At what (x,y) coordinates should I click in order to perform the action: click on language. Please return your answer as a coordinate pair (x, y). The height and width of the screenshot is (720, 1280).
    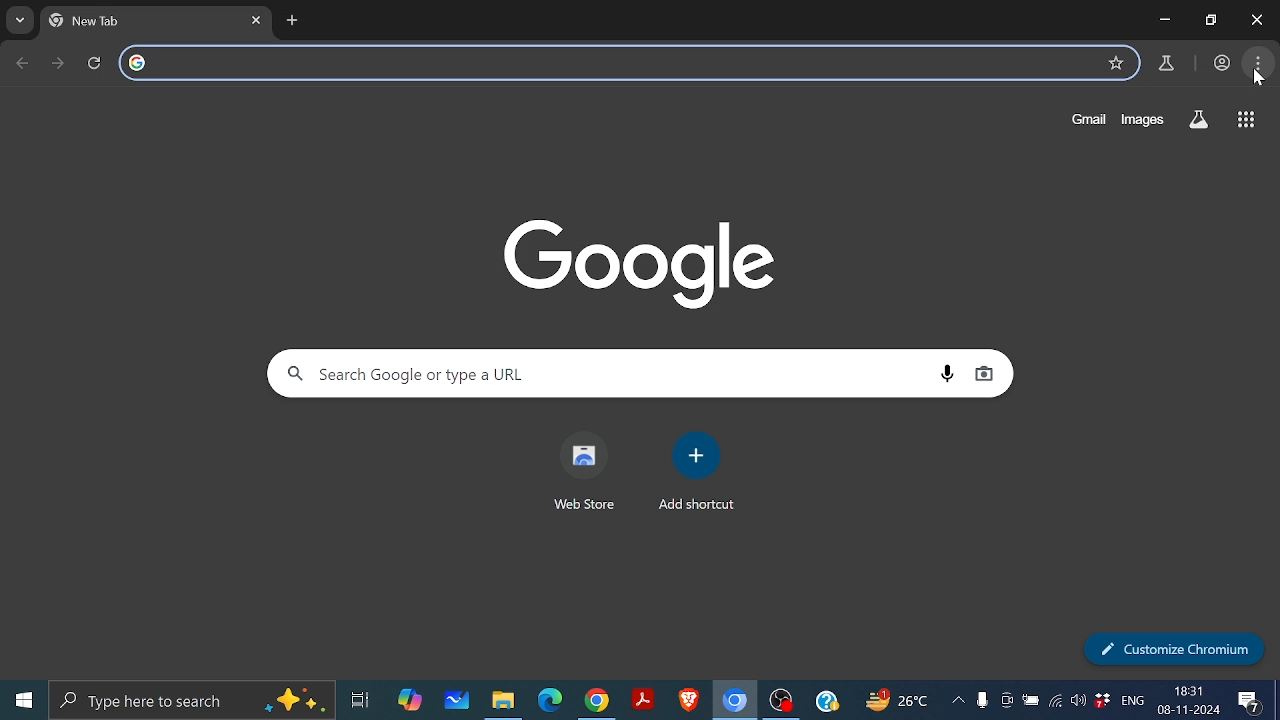
    Looking at the image, I should click on (1133, 703).